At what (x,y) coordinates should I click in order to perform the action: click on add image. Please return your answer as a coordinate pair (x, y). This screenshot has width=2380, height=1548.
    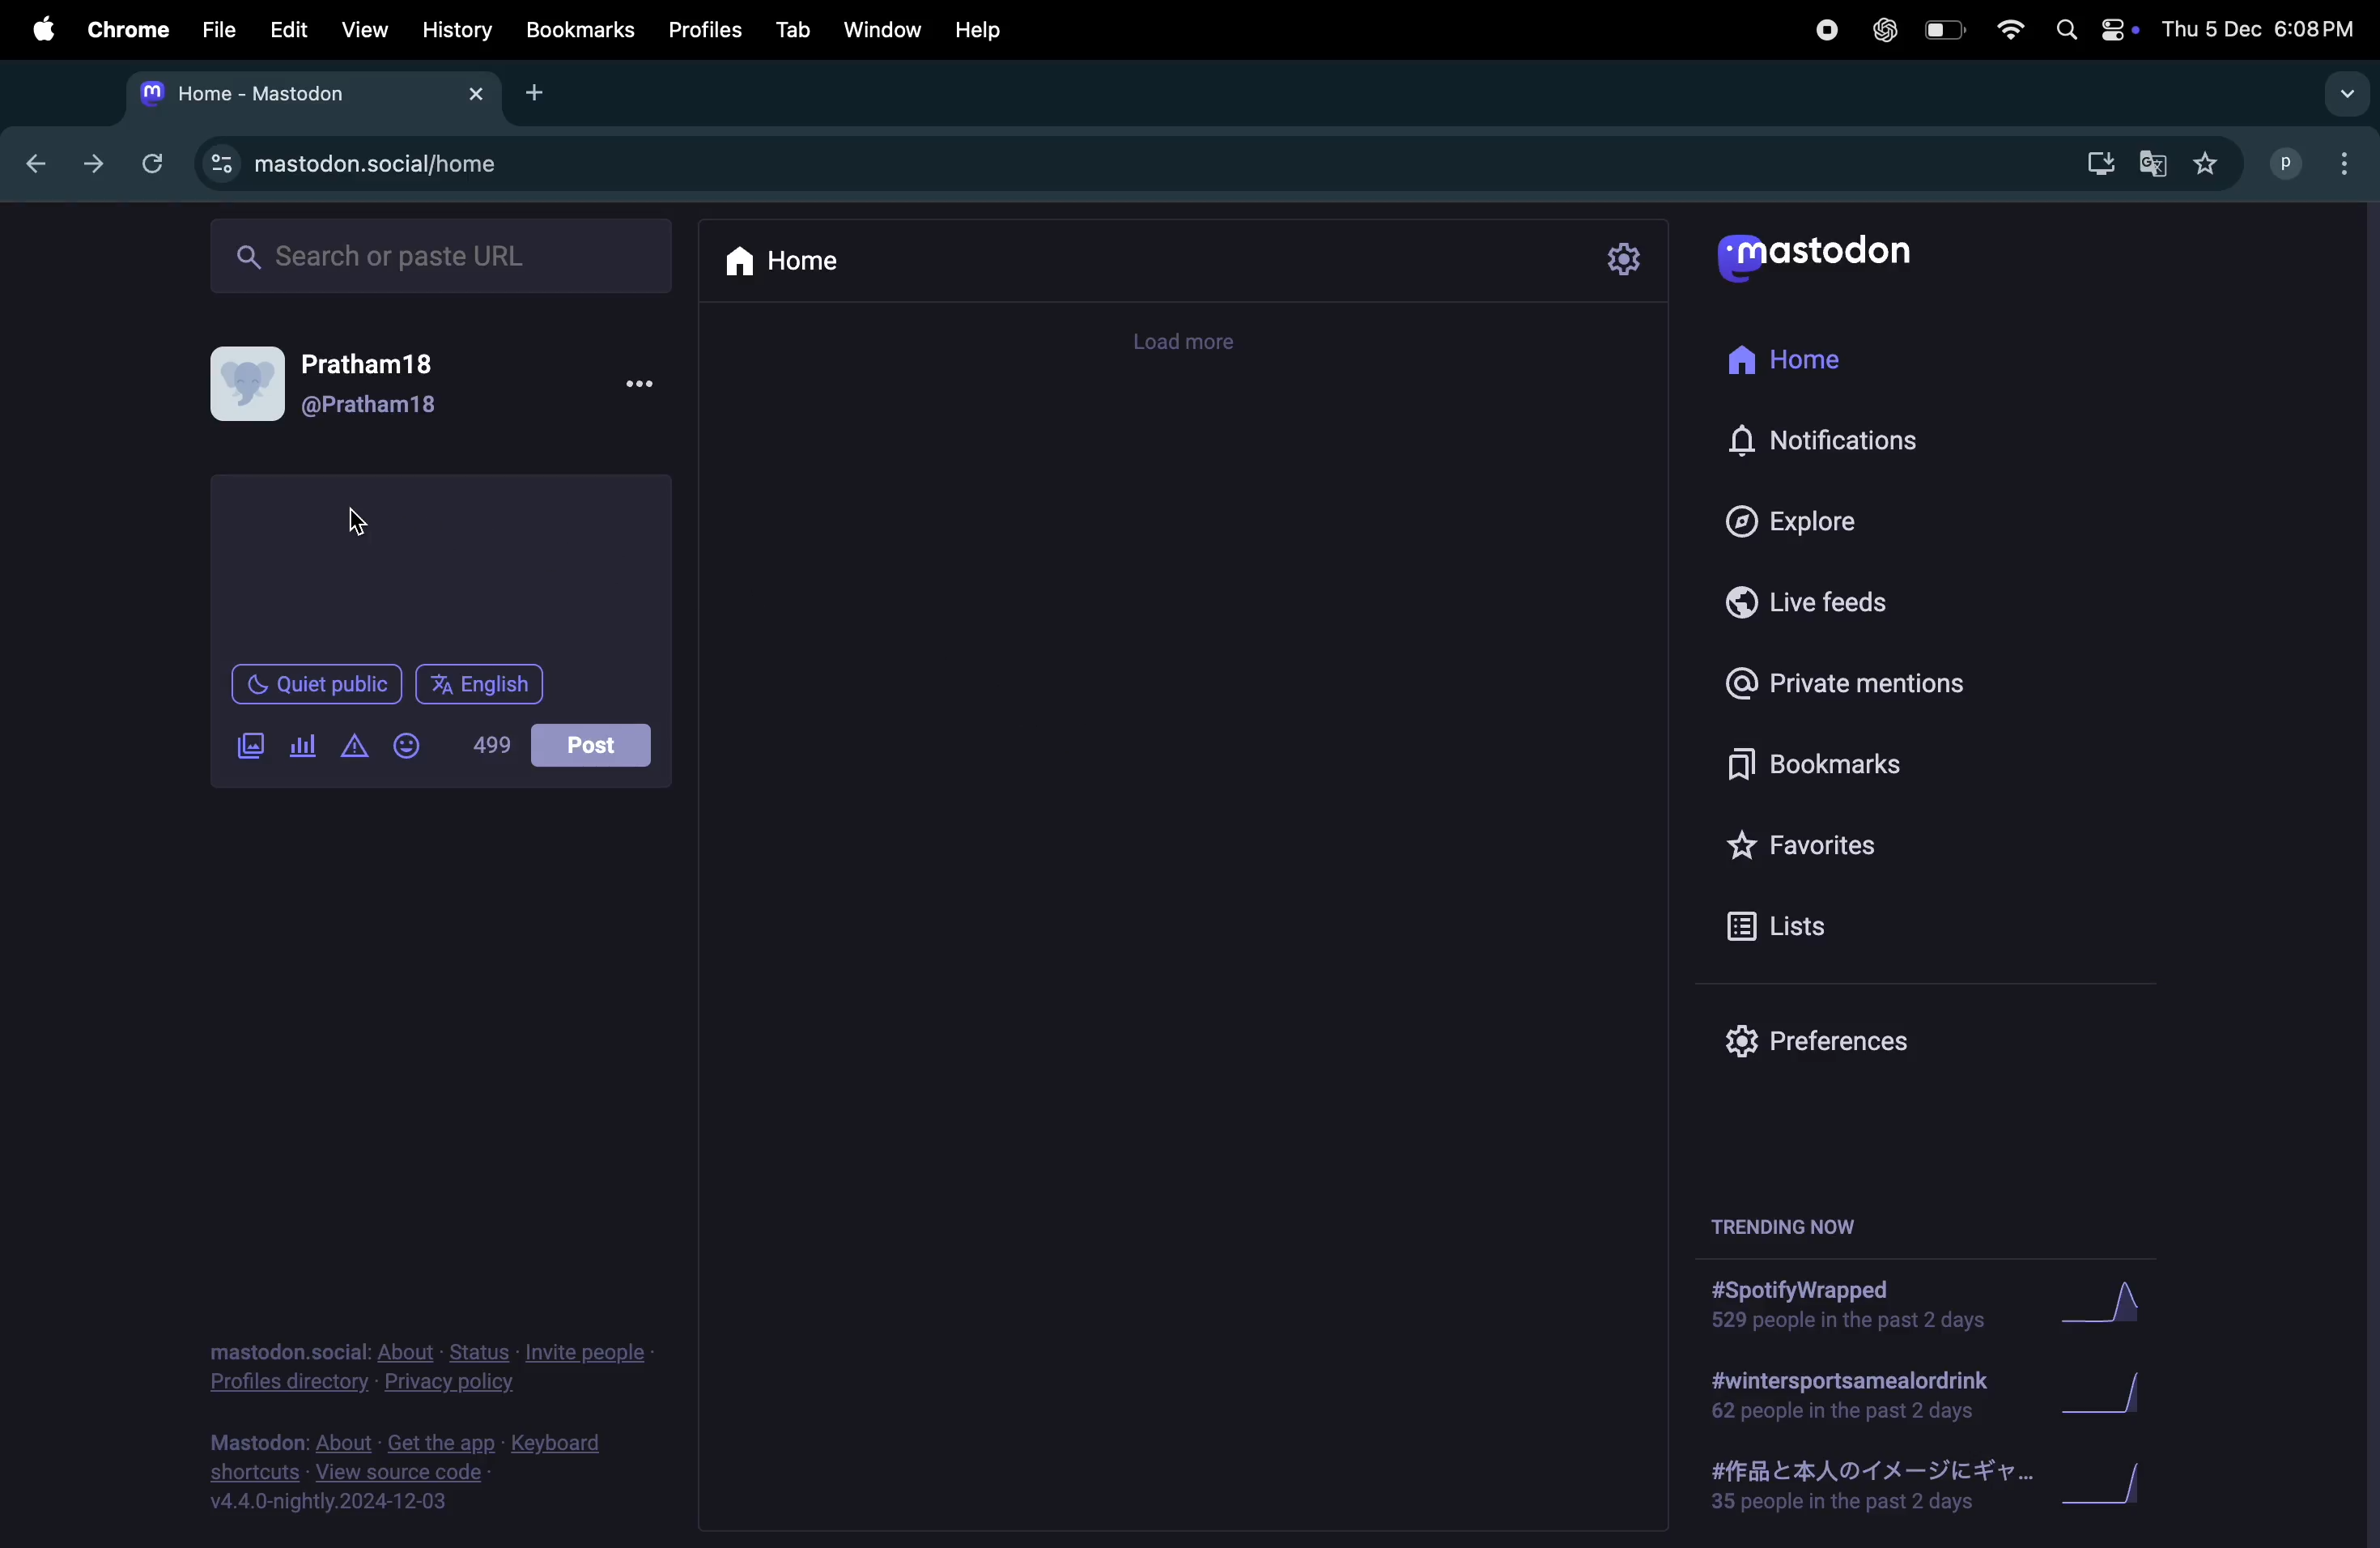
    Looking at the image, I should click on (252, 745).